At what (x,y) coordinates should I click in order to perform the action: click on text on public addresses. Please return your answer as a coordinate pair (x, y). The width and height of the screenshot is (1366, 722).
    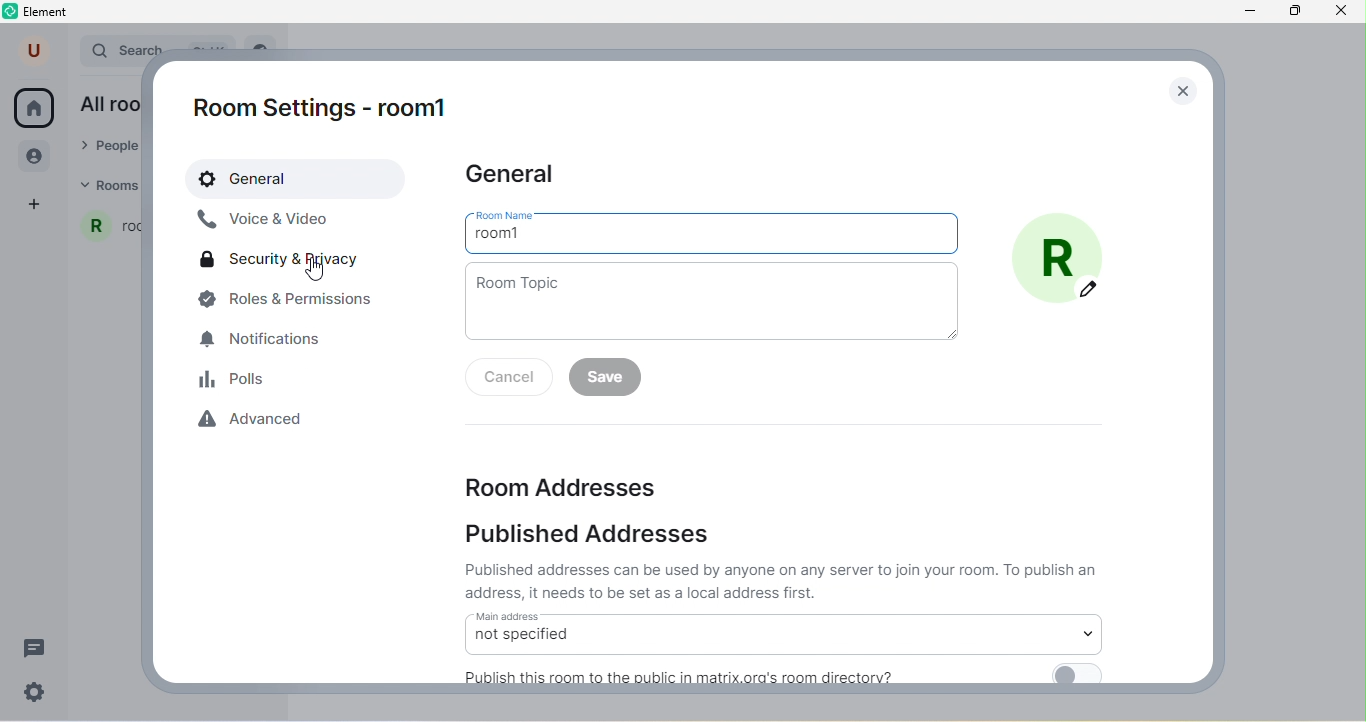
    Looking at the image, I should click on (790, 584).